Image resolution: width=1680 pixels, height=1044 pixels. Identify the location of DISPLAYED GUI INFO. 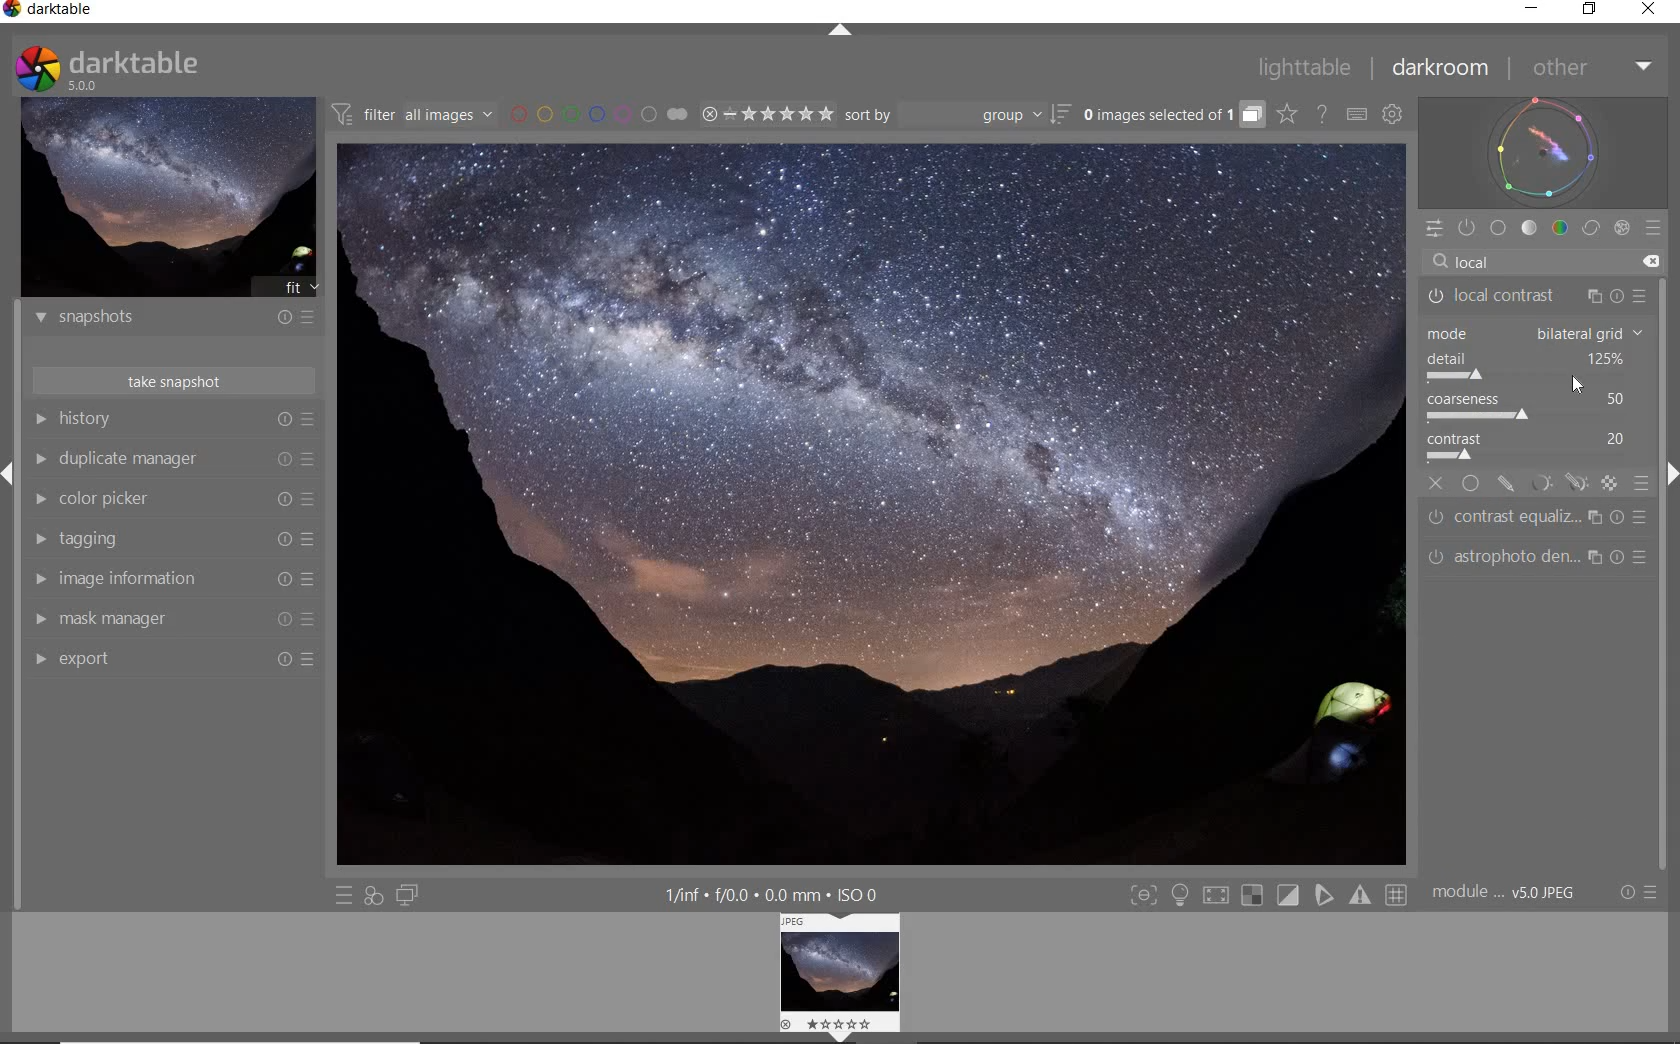
(771, 894).